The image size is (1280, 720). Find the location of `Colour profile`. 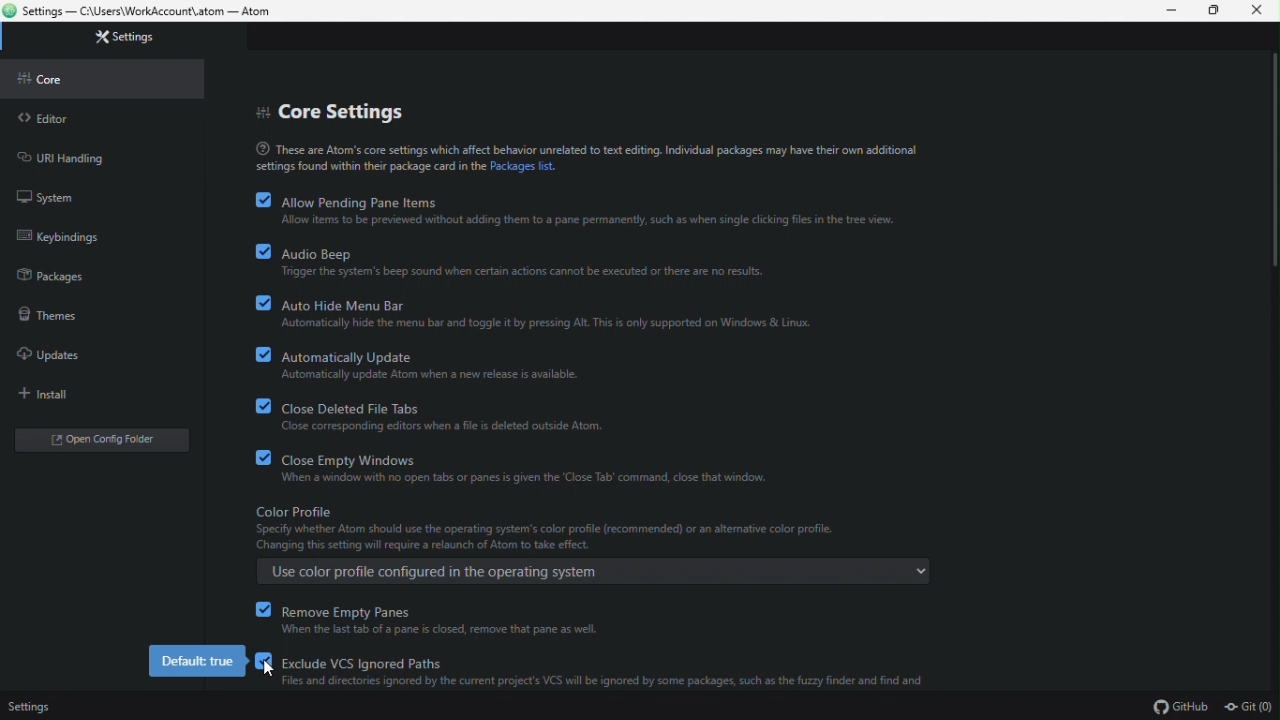

Colour profile is located at coordinates (586, 547).